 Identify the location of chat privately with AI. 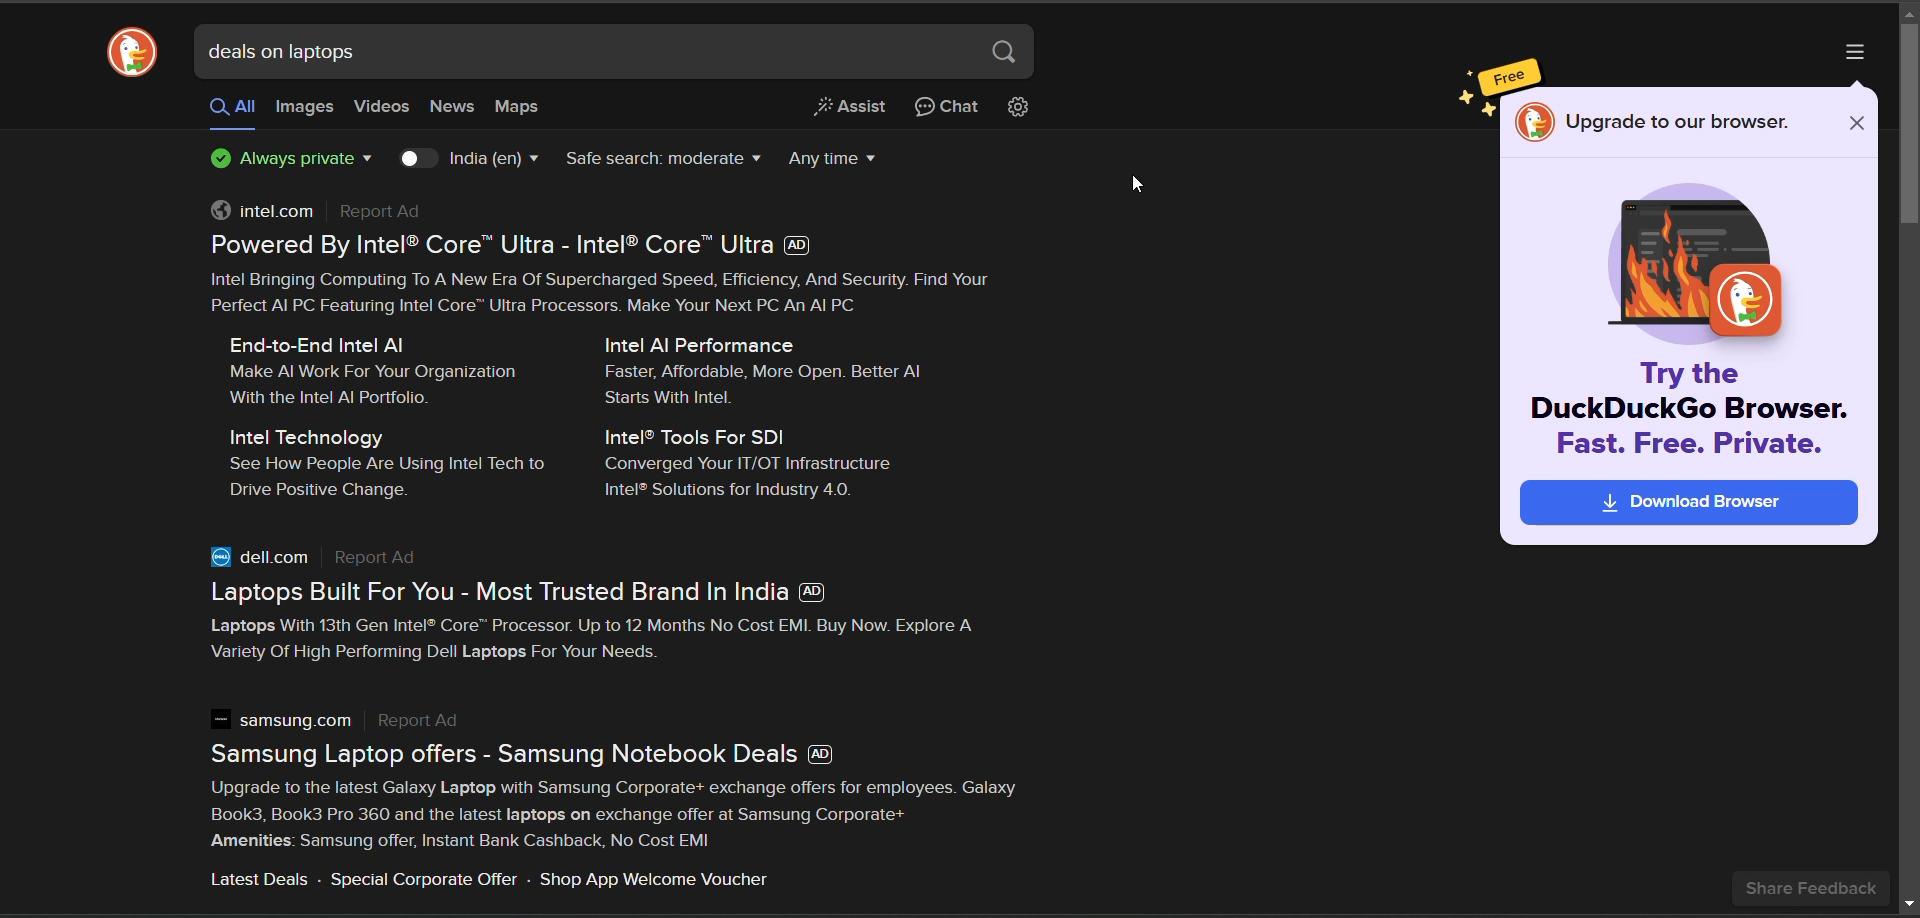
(948, 109).